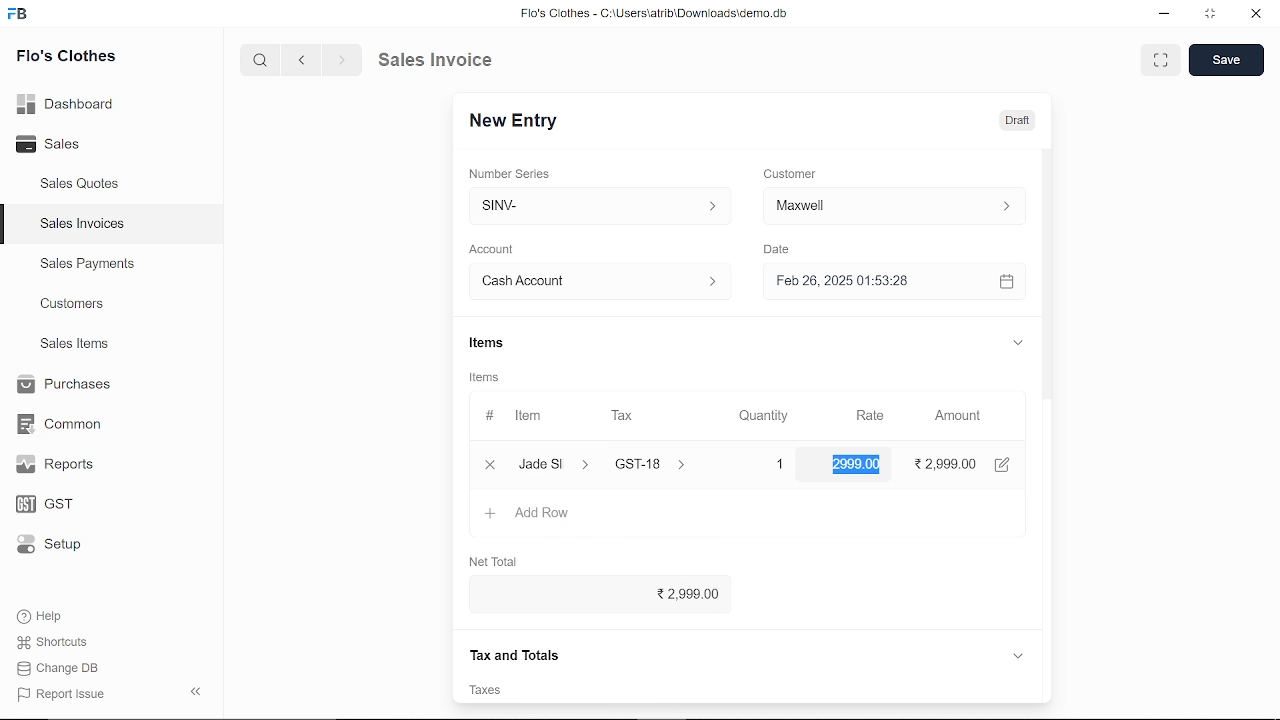  I want to click on Shortcuts, so click(63, 643).